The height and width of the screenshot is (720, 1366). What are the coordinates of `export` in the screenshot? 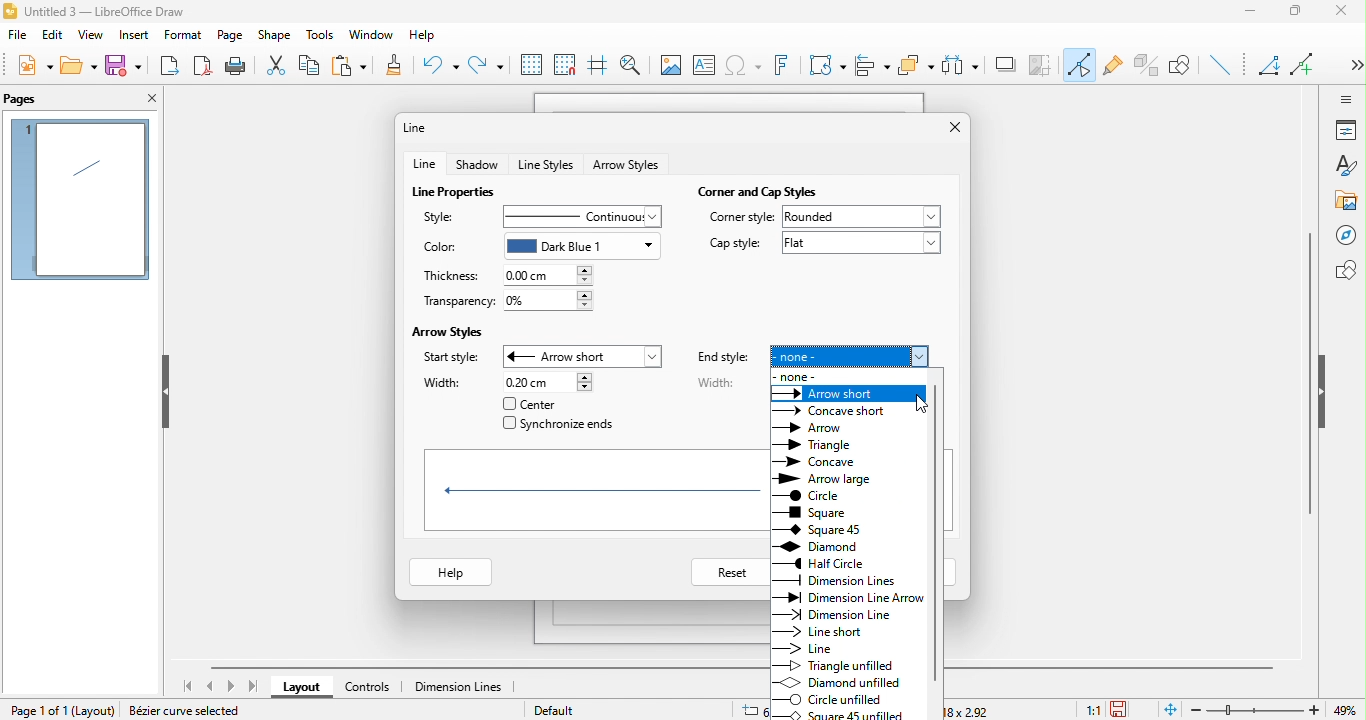 It's located at (171, 64).